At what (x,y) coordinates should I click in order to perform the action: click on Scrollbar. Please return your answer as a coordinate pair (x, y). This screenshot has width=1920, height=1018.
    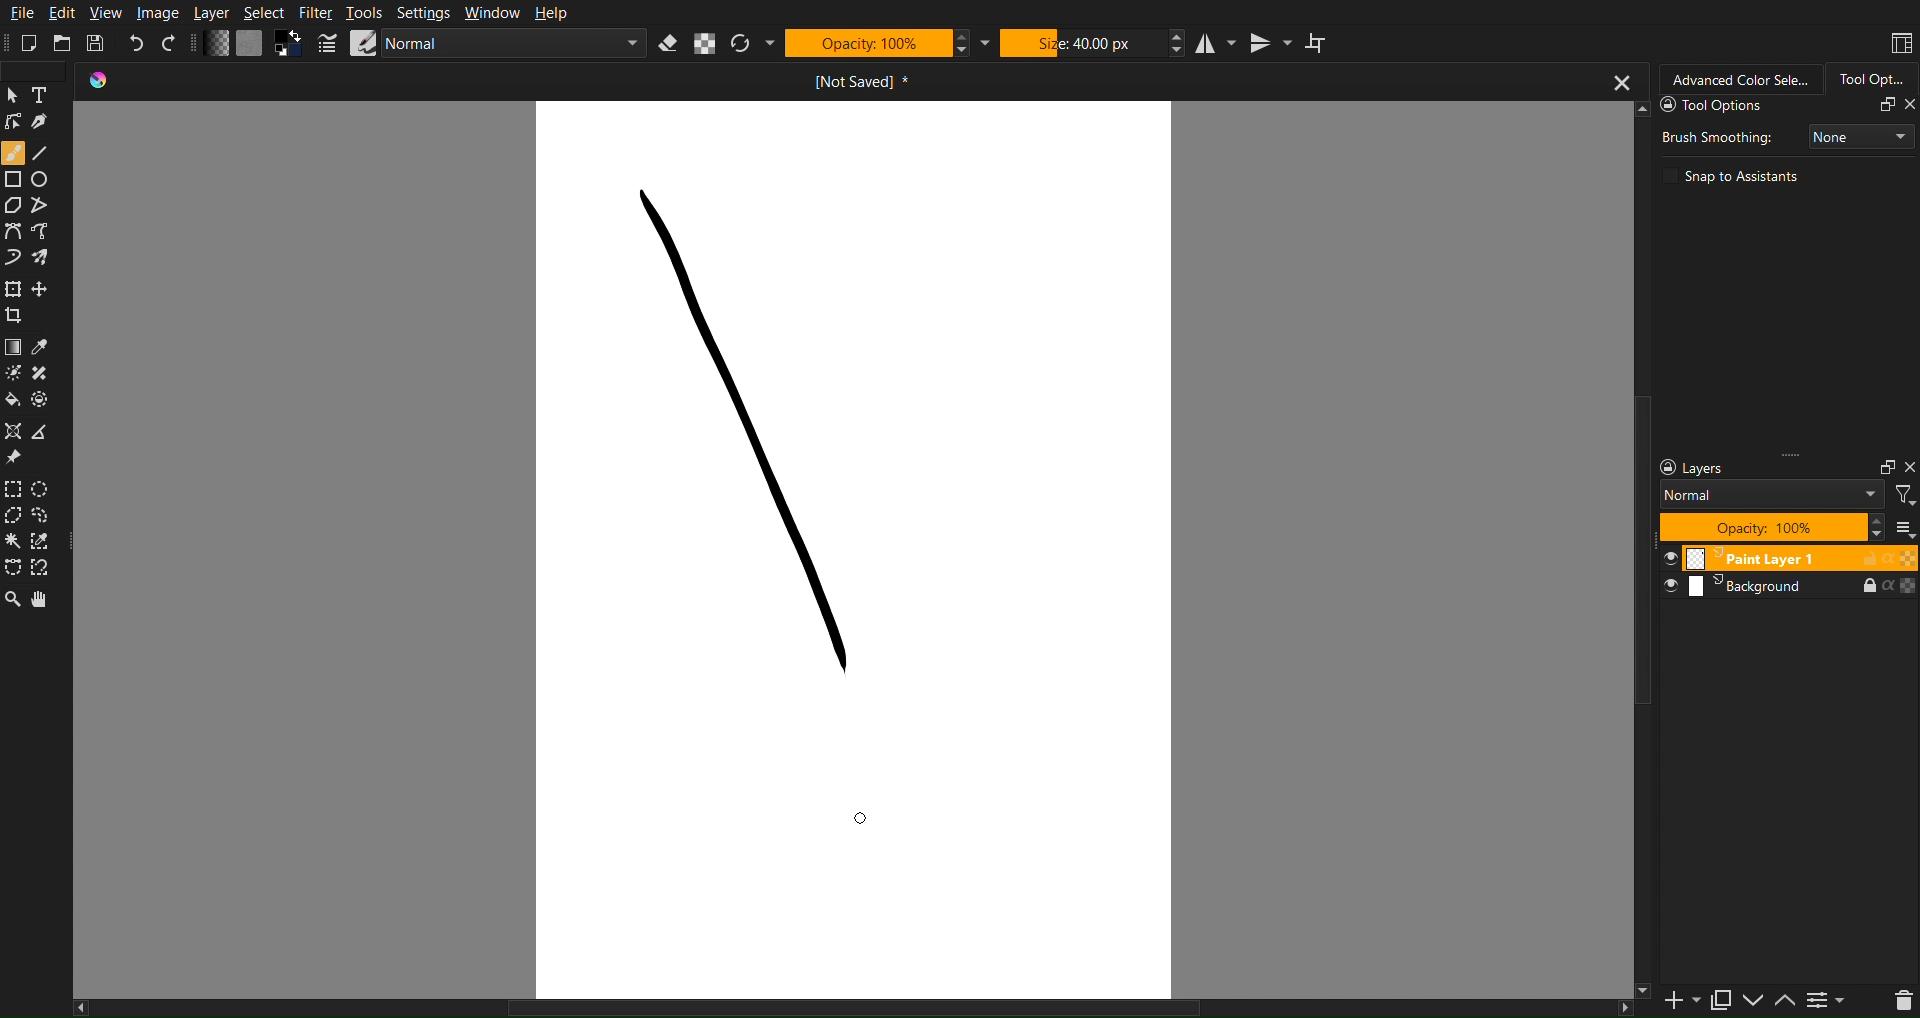
    Looking at the image, I should click on (865, 1008).